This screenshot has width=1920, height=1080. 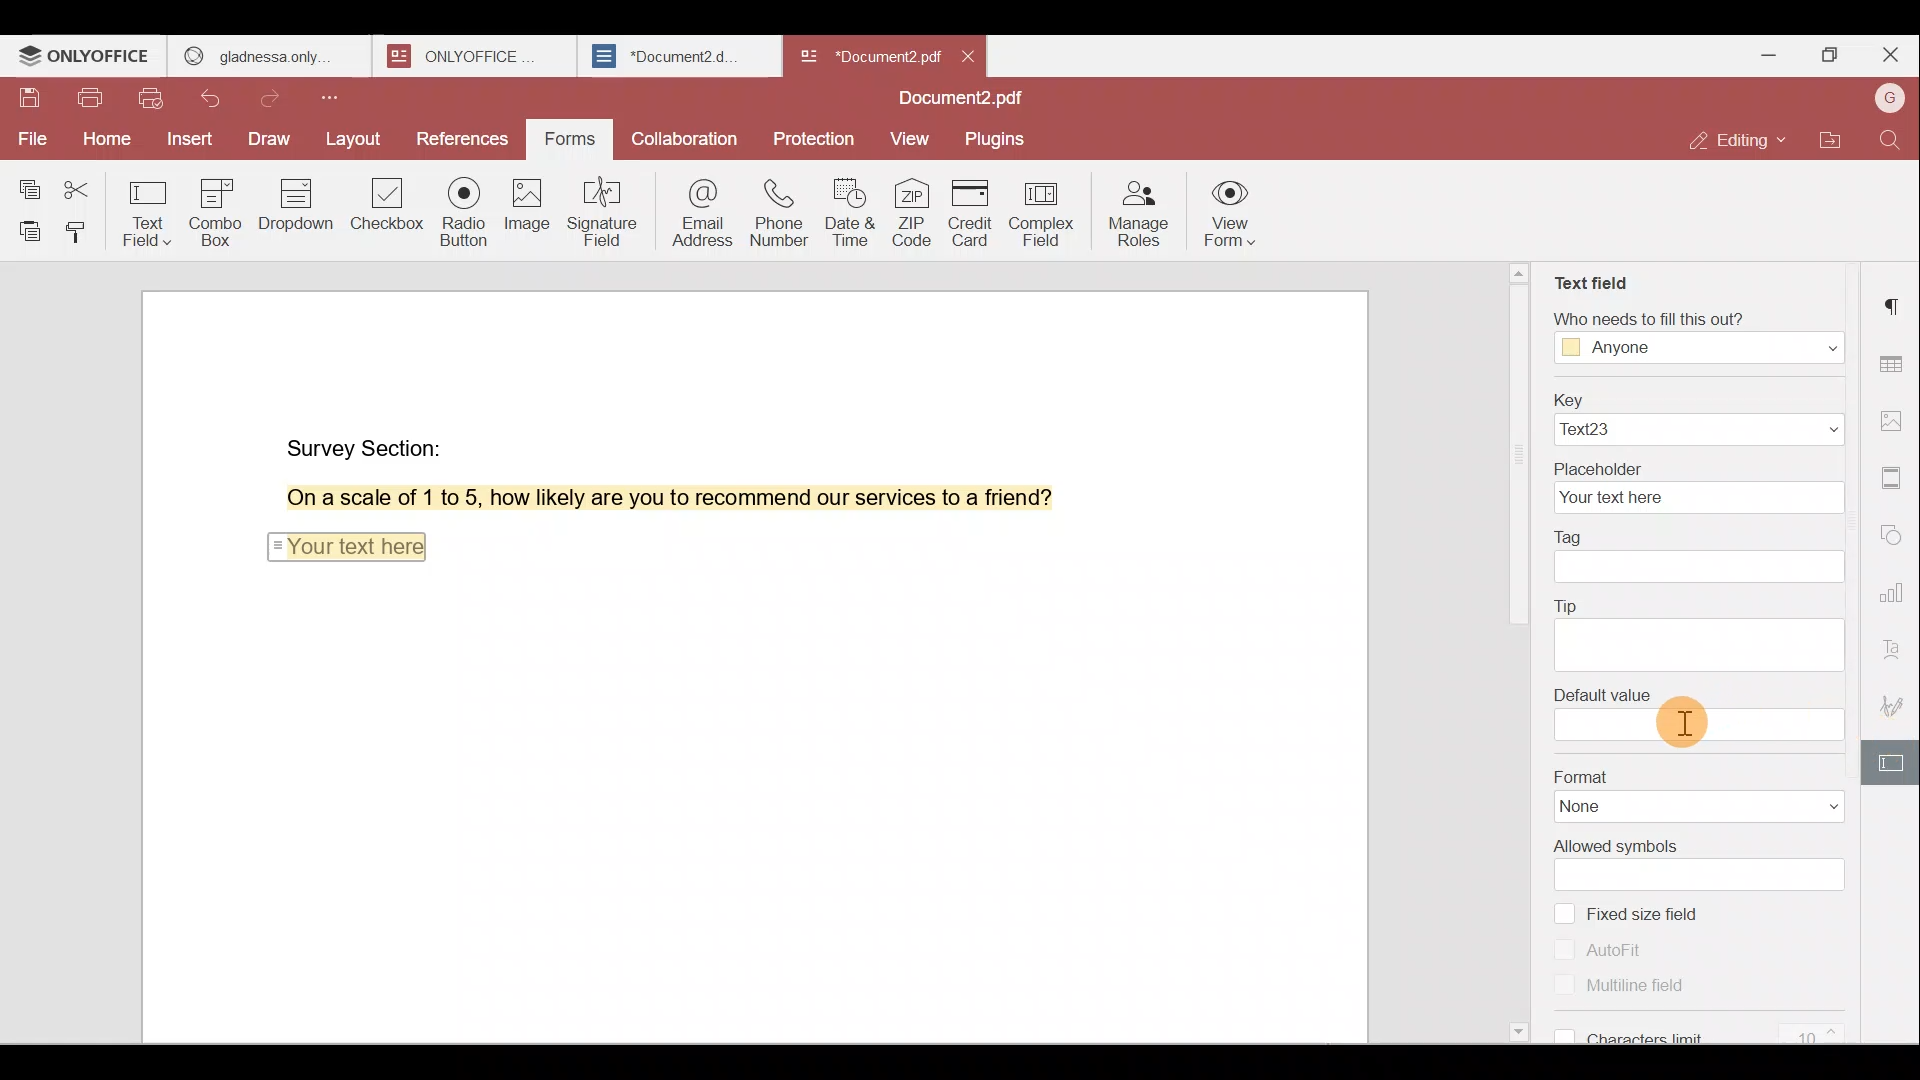 I want to click on Your text here, so click(x=345, y=544).